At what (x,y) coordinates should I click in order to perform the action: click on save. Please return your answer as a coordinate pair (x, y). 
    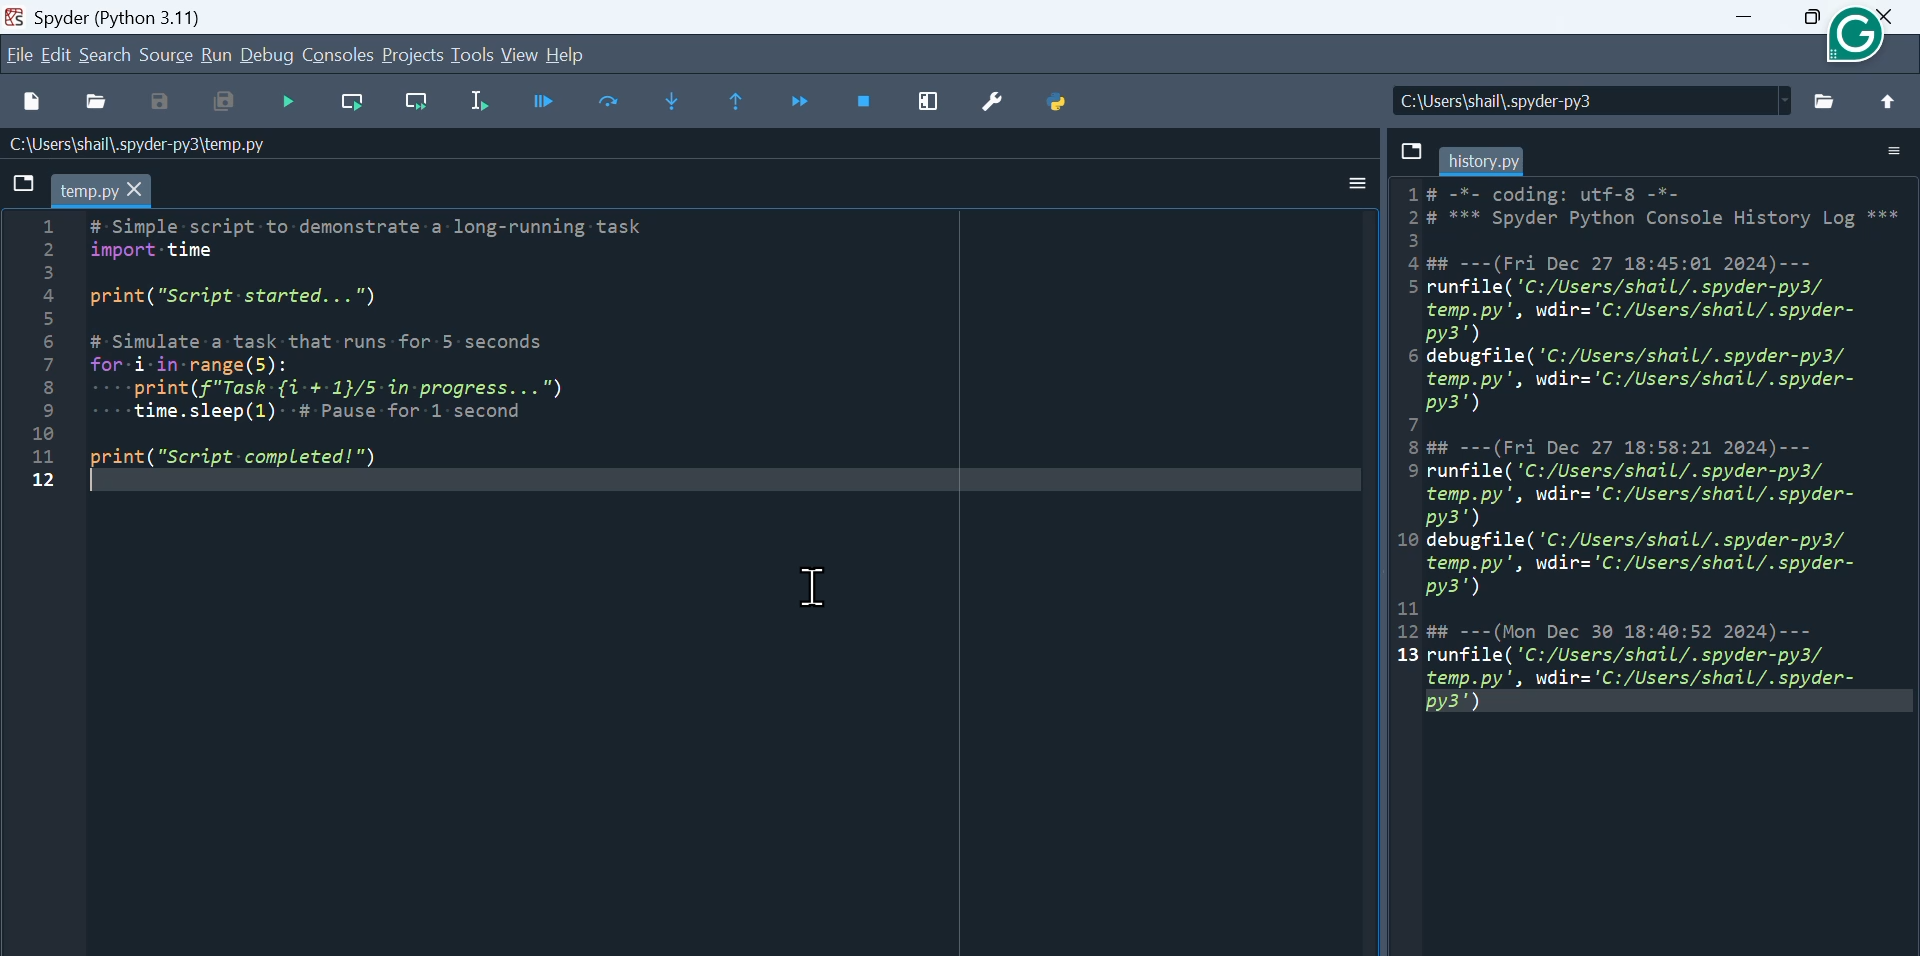
    Looking at the image, I should click on (164, 103).